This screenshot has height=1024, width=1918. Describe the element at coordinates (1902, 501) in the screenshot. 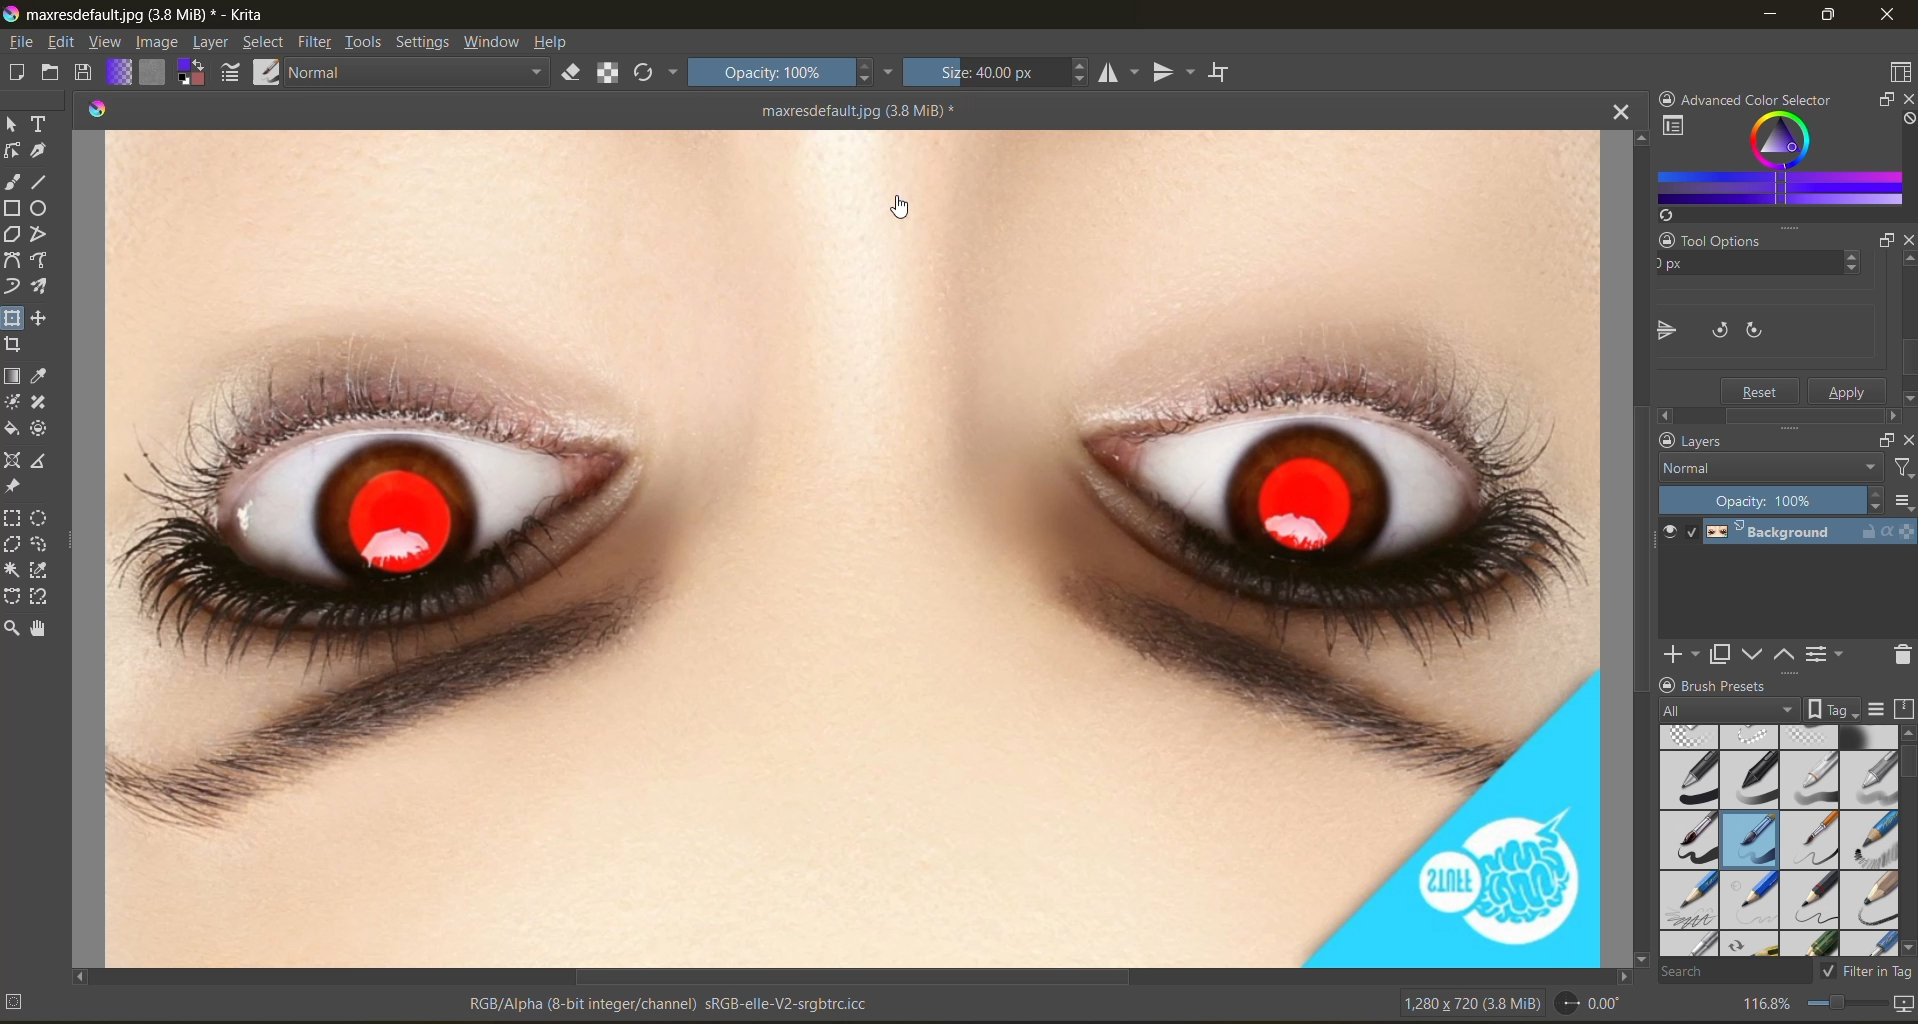

I see `options` at that location.